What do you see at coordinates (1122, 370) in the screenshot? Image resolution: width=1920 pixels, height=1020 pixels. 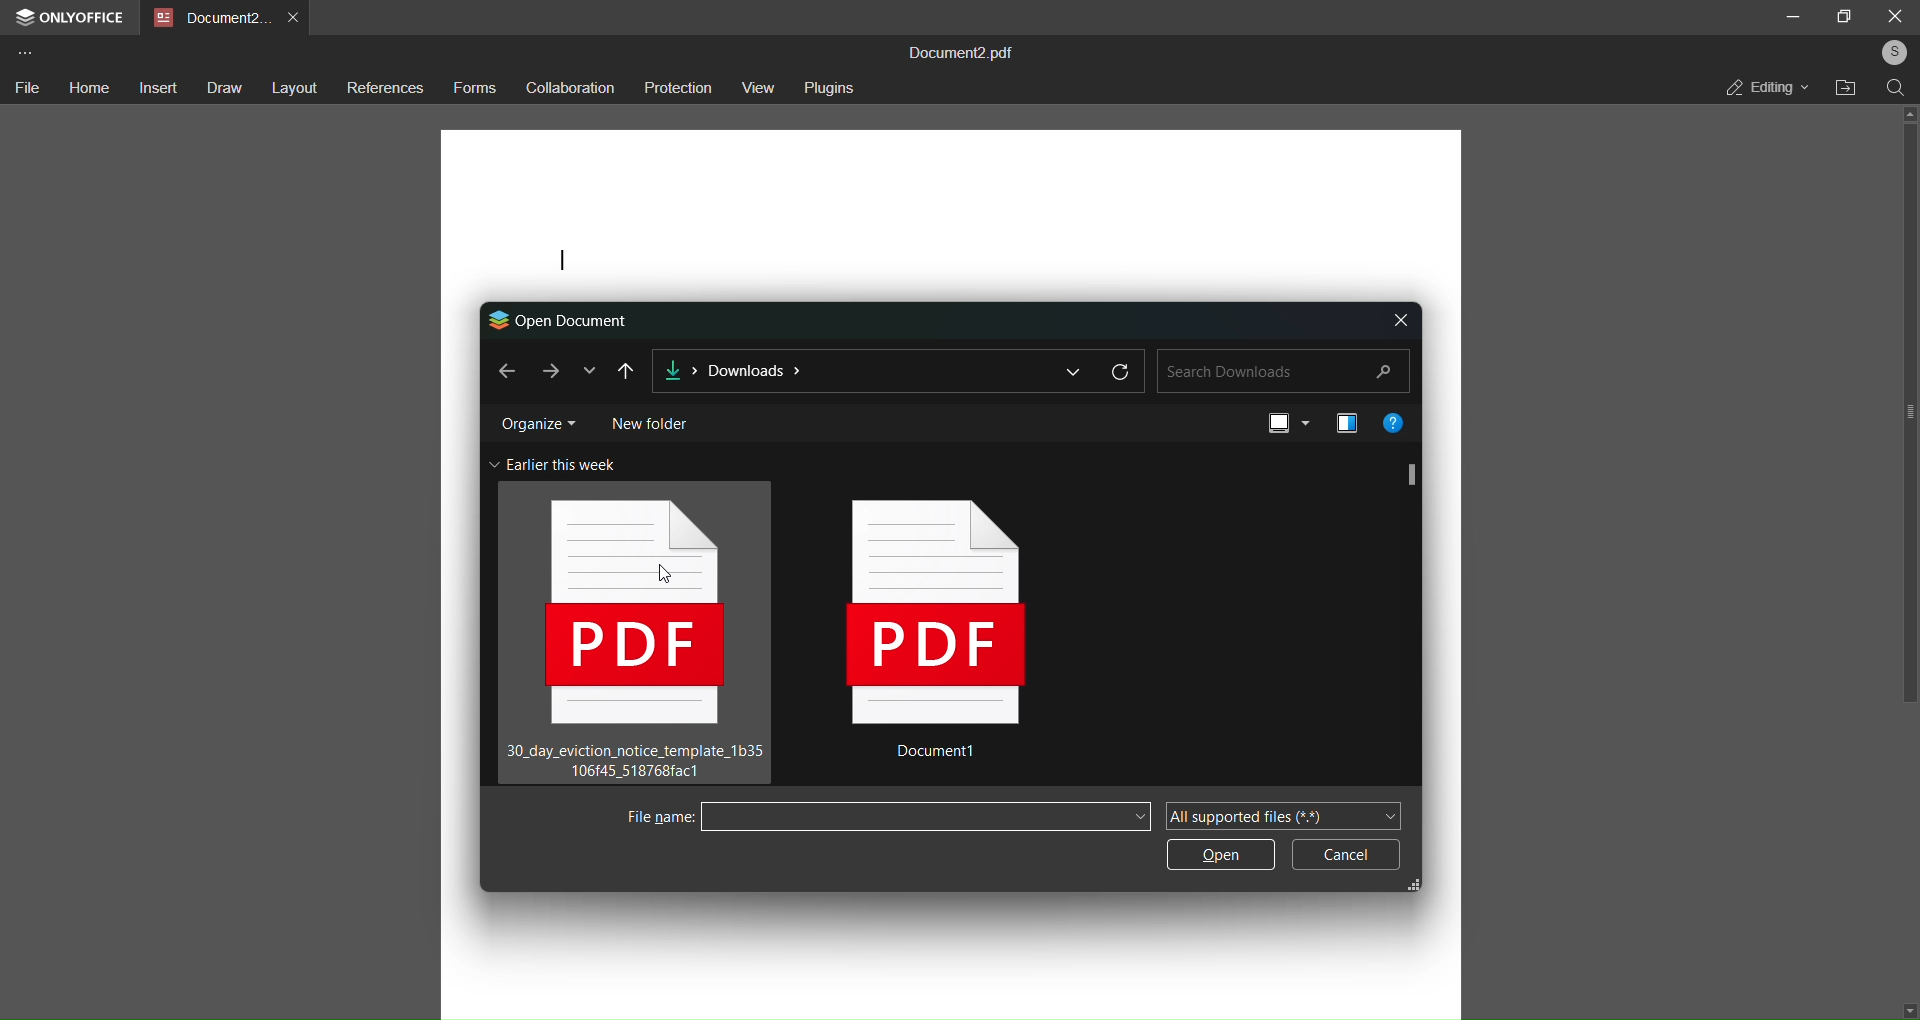 I see `refresh` at bounding box center [1122, 370].